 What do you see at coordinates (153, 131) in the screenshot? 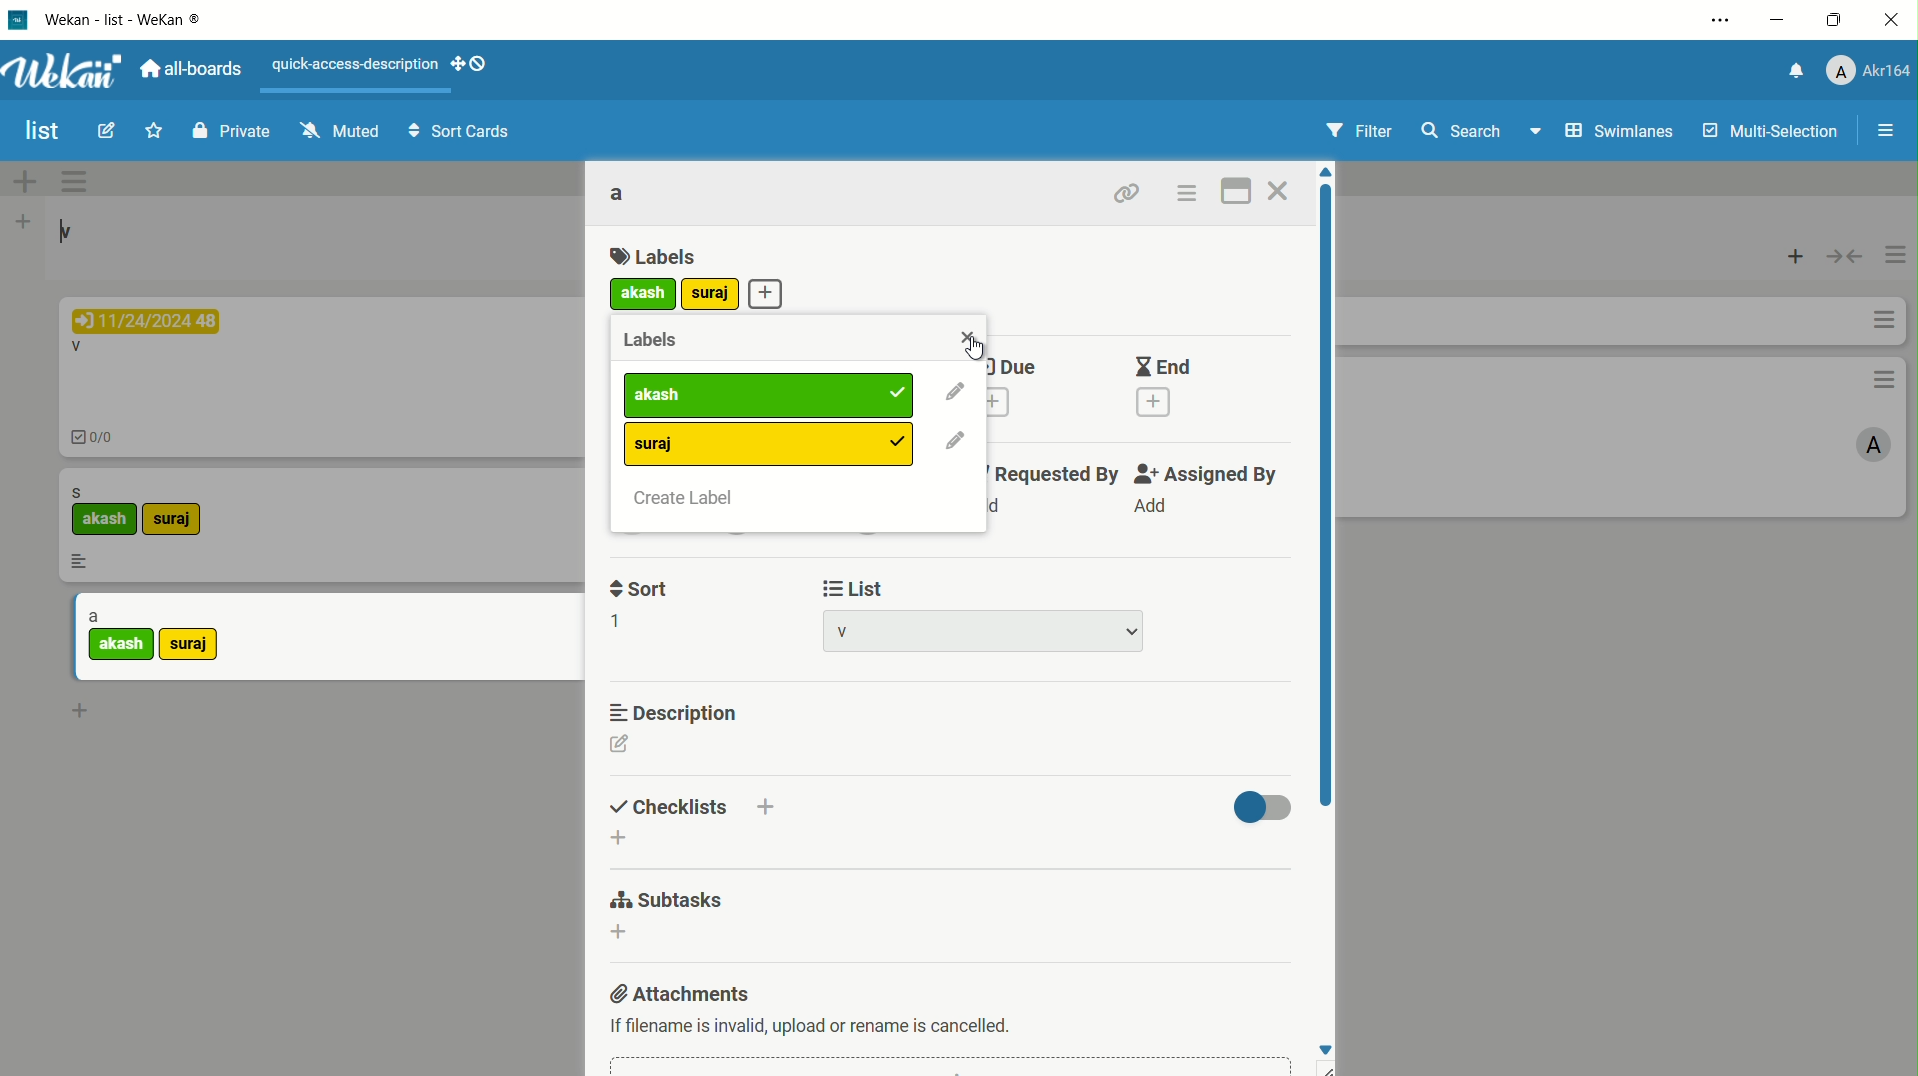
I see `star` at bounding box center [153, 131].